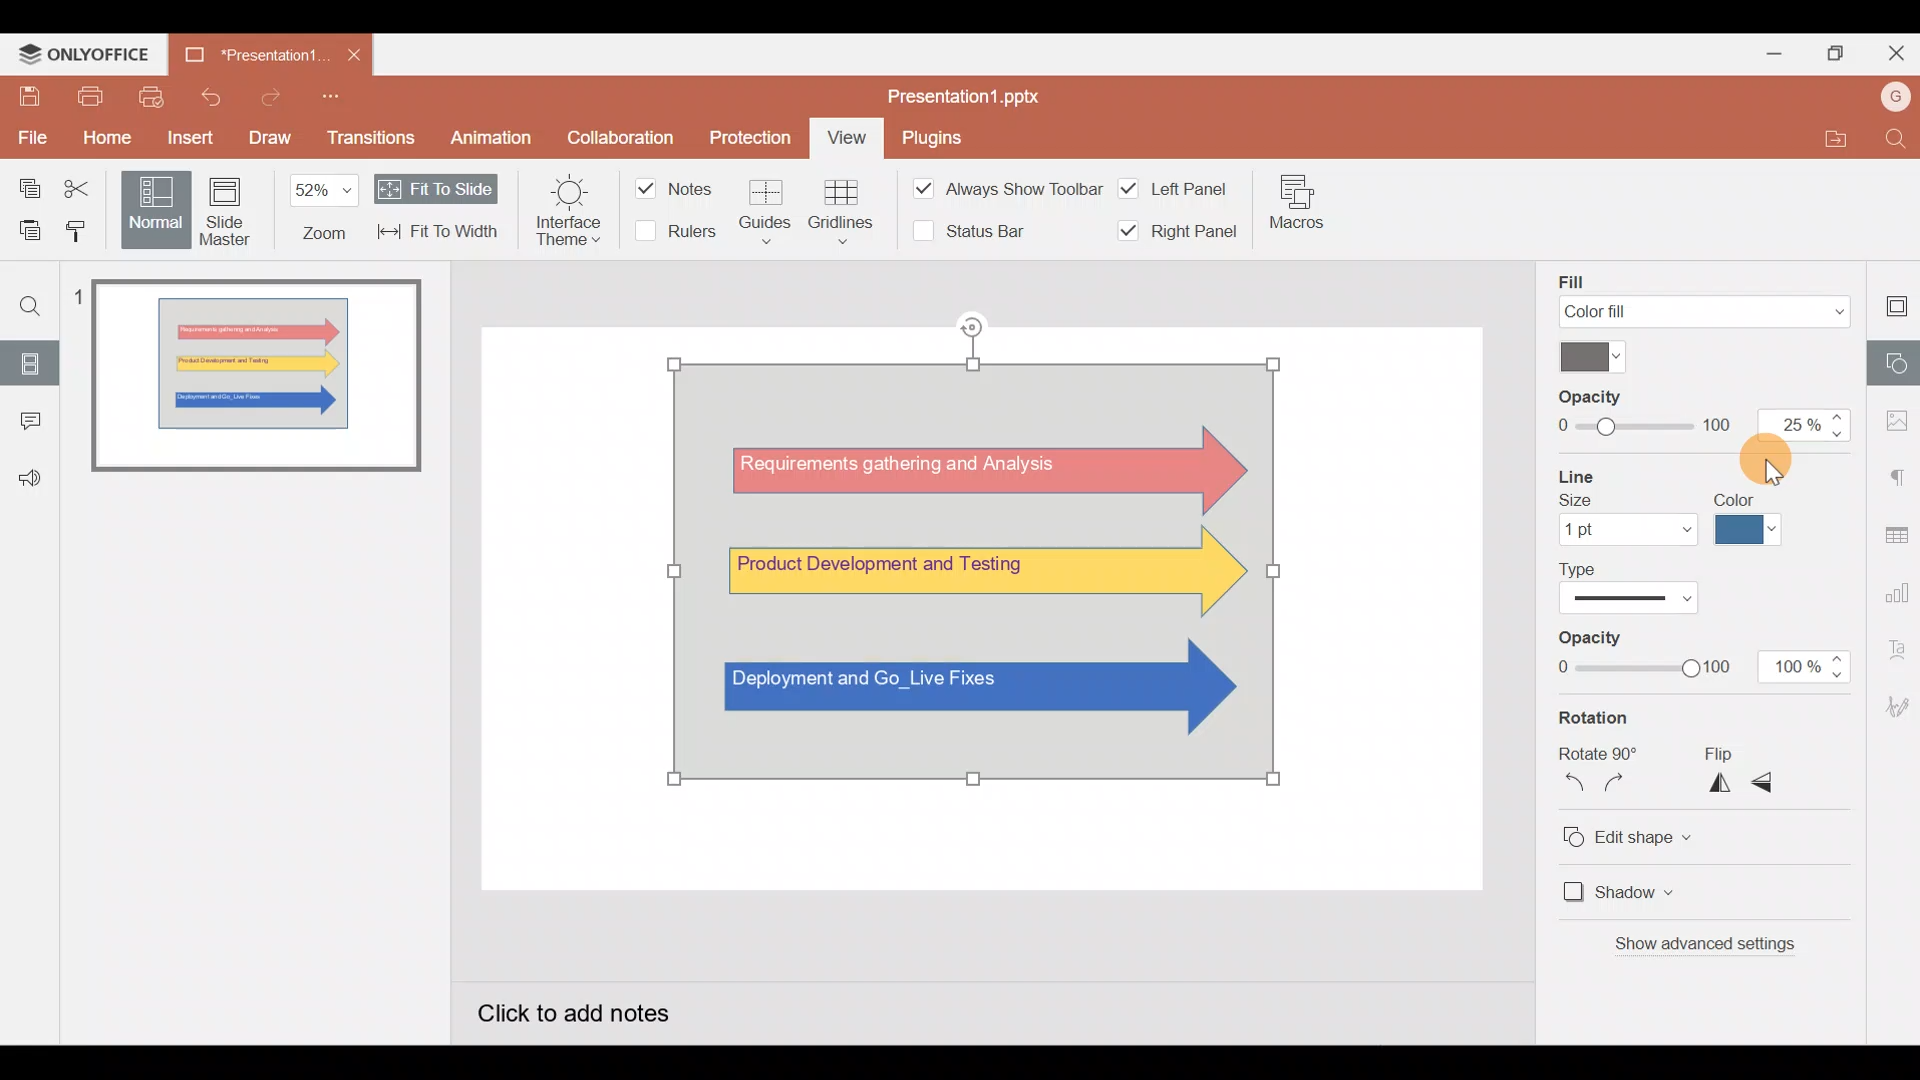 This screenshot has width=1920, height=1080. I want to click on Rotate clockwise, so click(1620, 787).